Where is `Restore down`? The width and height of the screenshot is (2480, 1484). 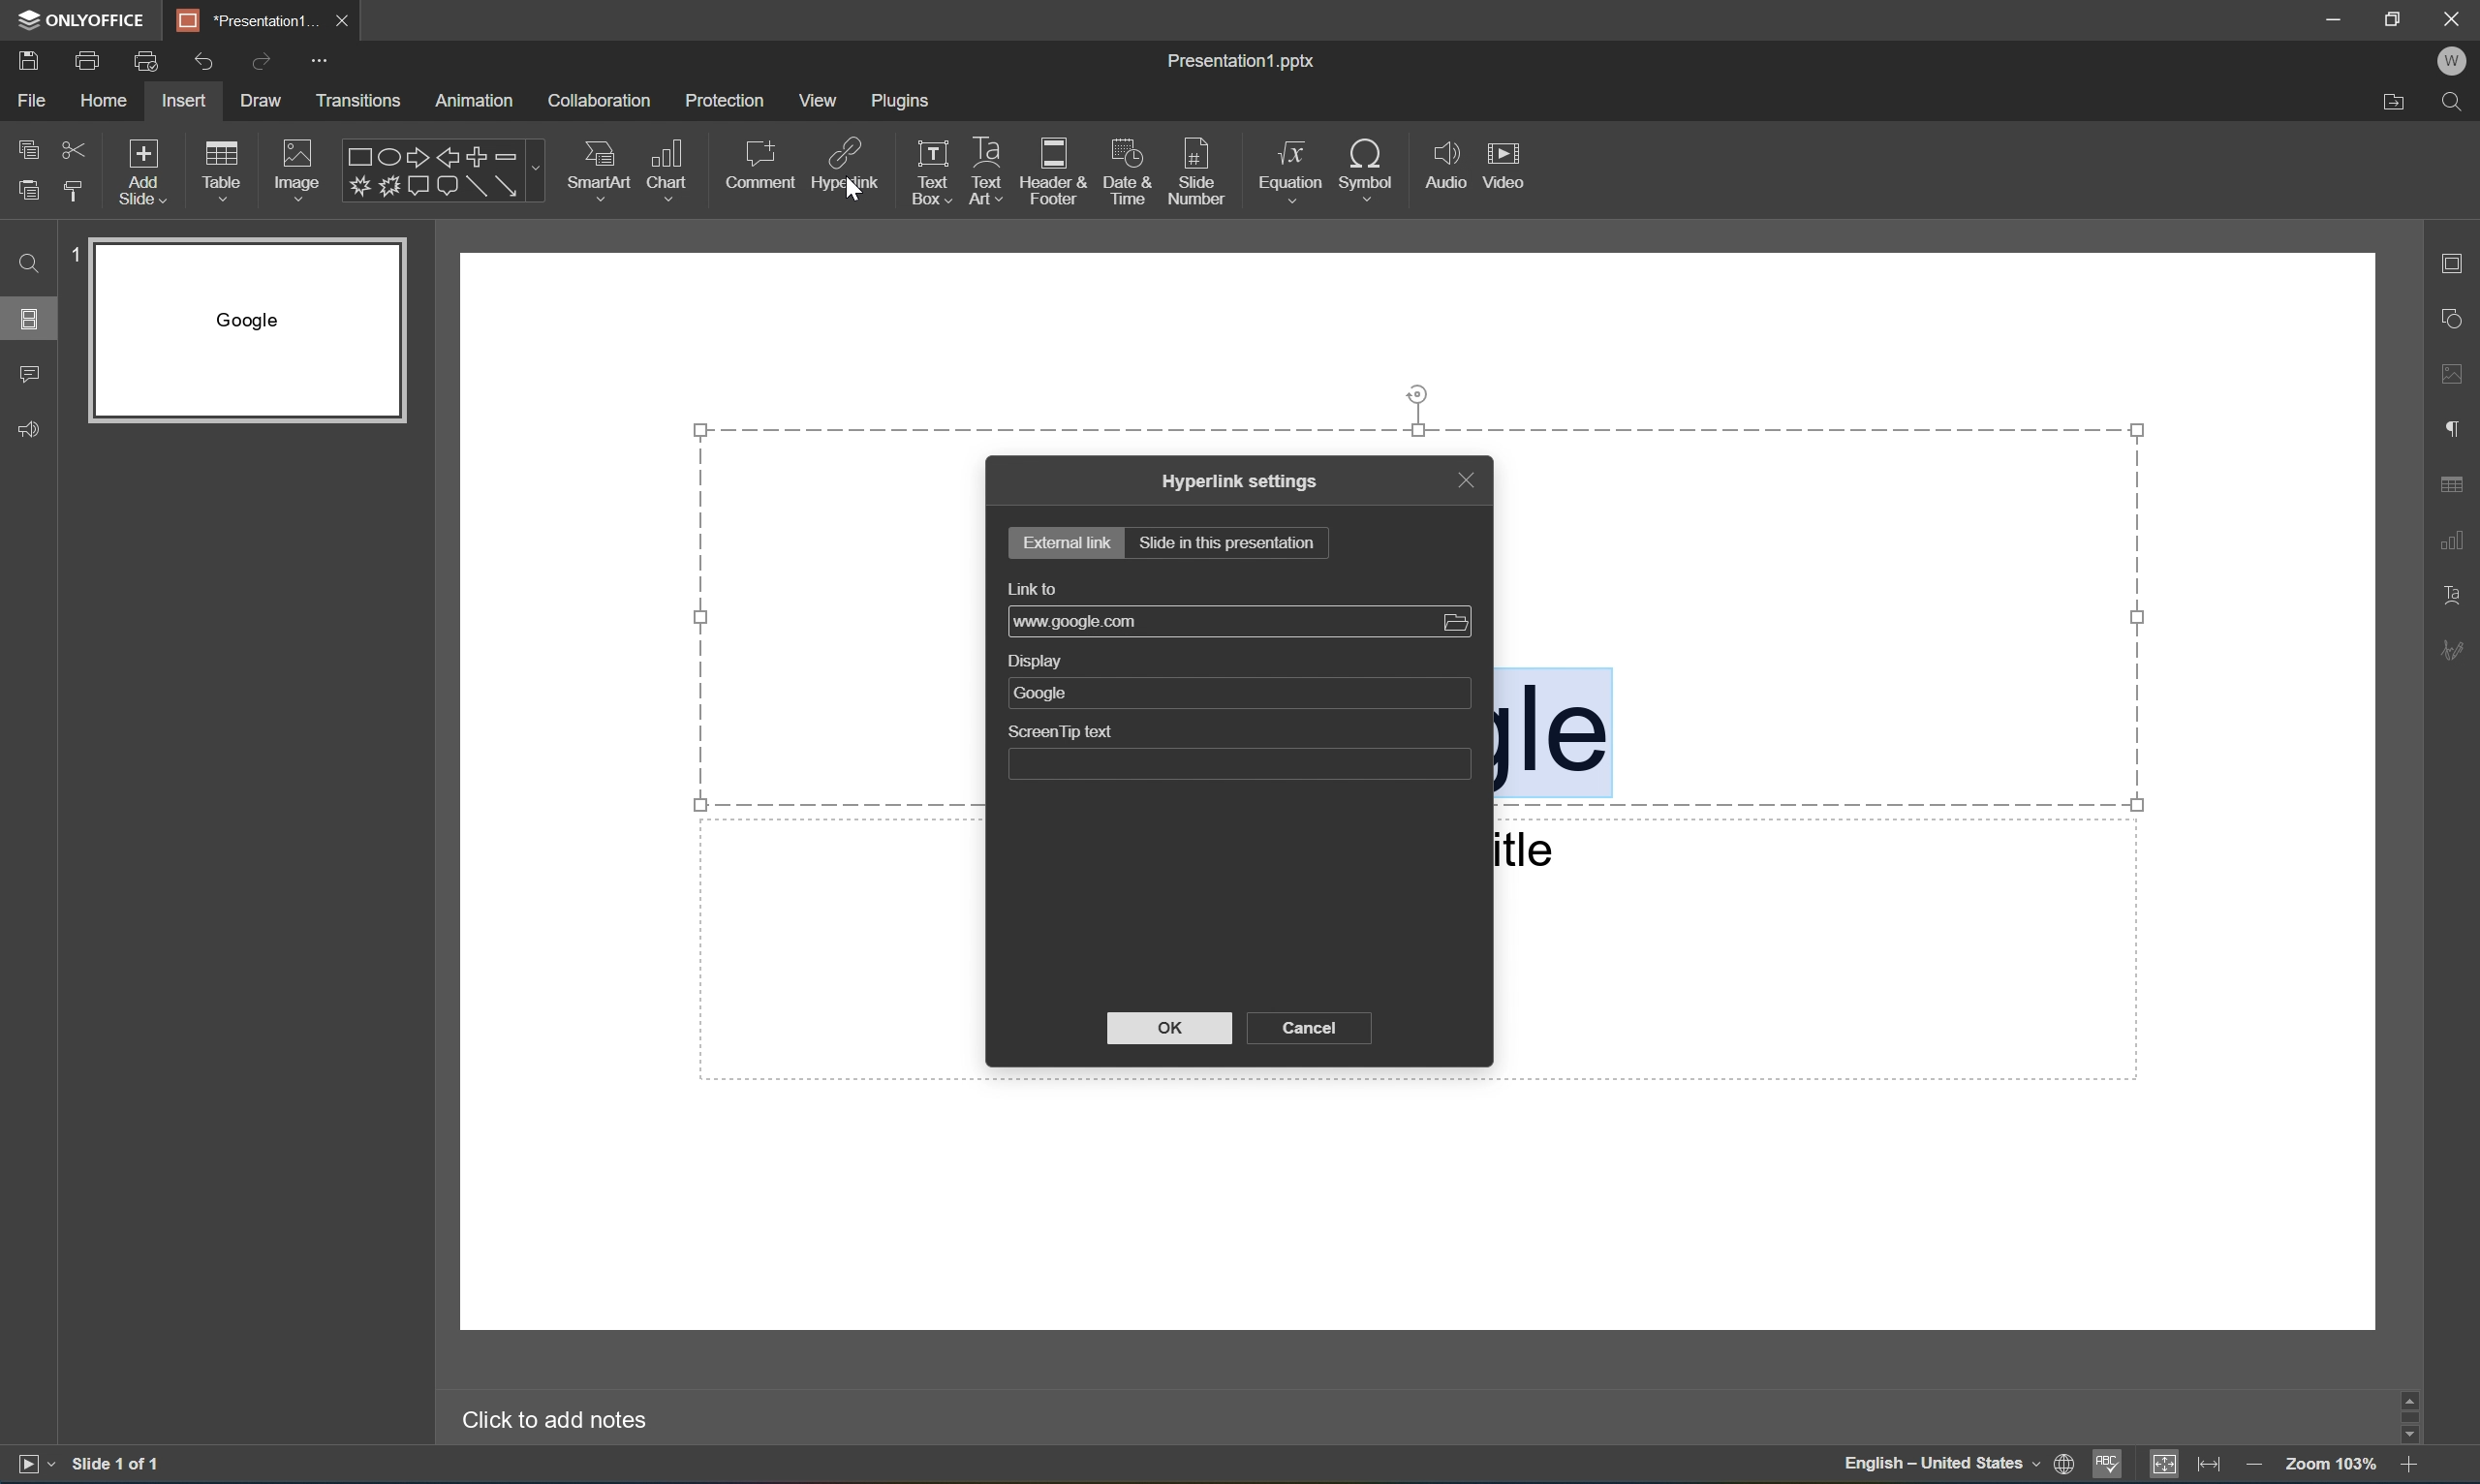 Restore down is located at coordinates (2397, 17).